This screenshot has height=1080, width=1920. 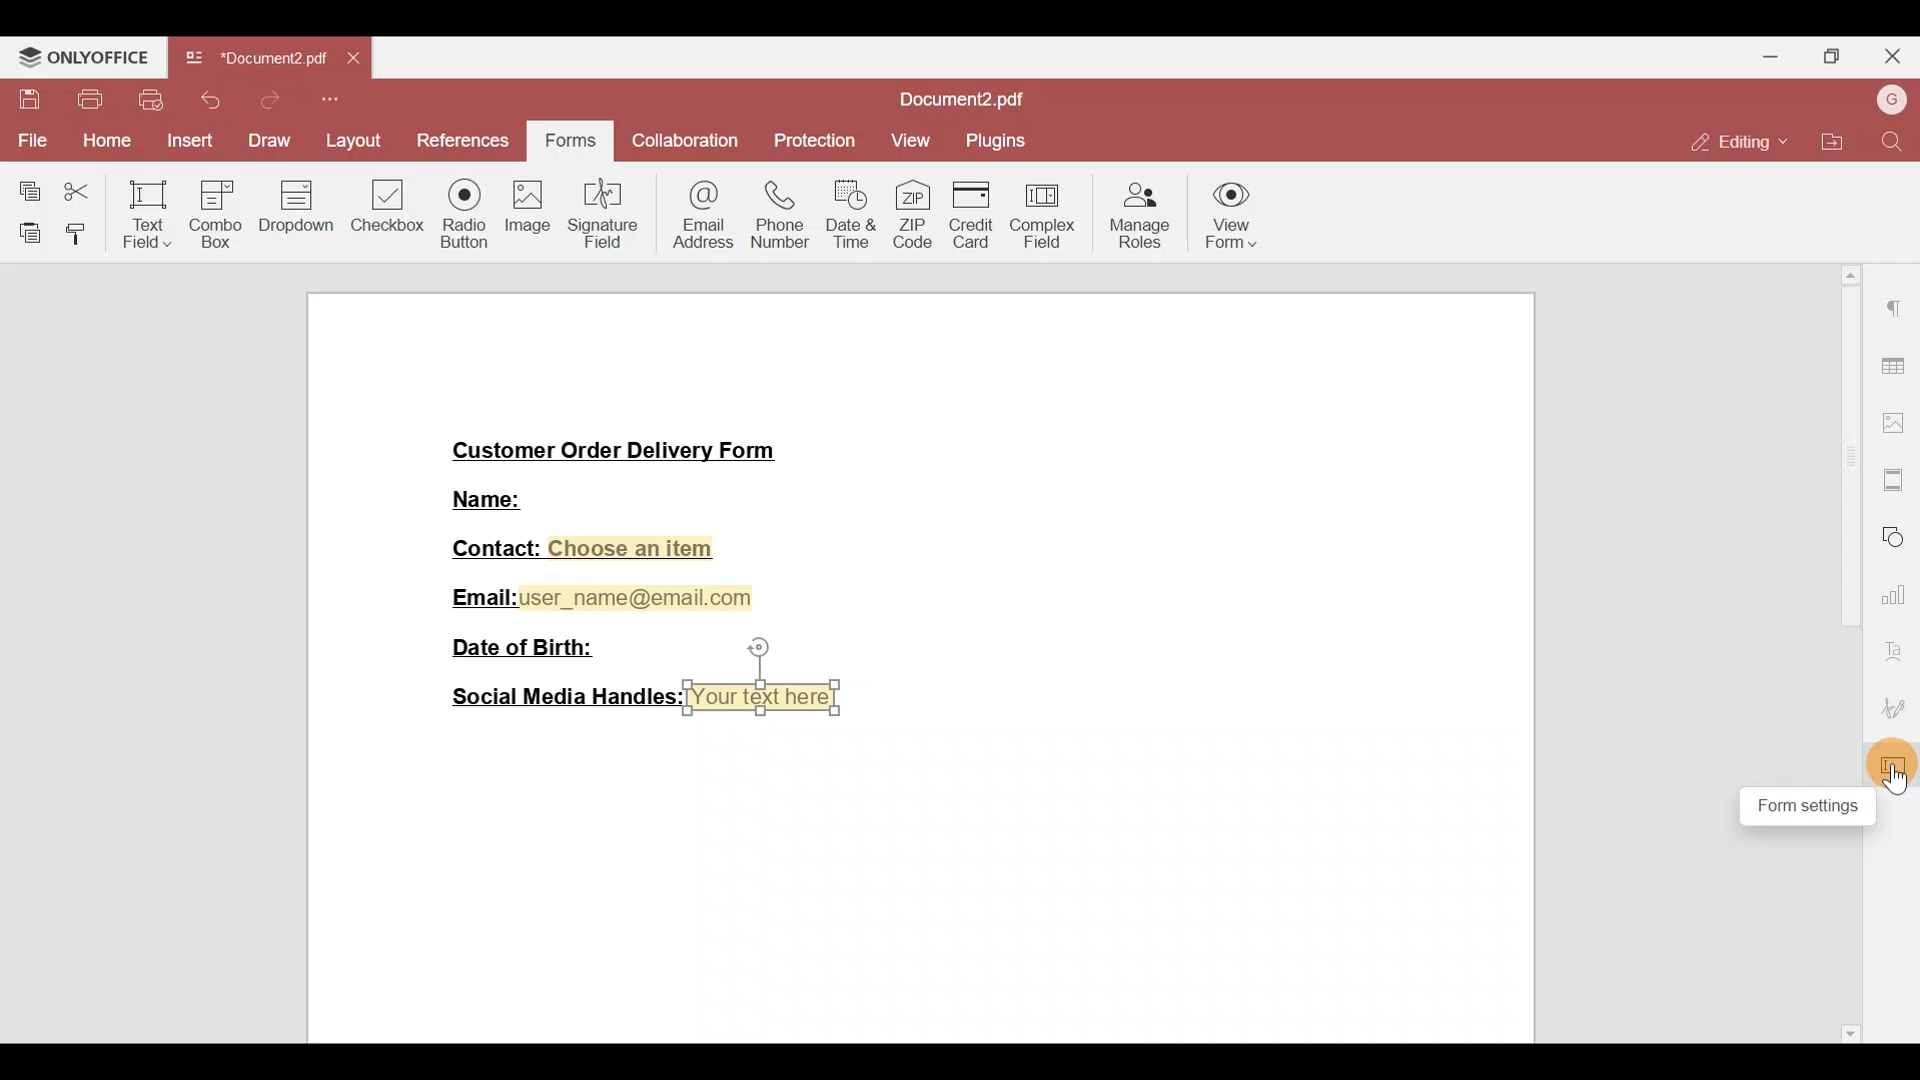 What do you see at coordinates (1901, 650) in the screenshot?
I see `Font settings` at bounding box center [1901, 650].